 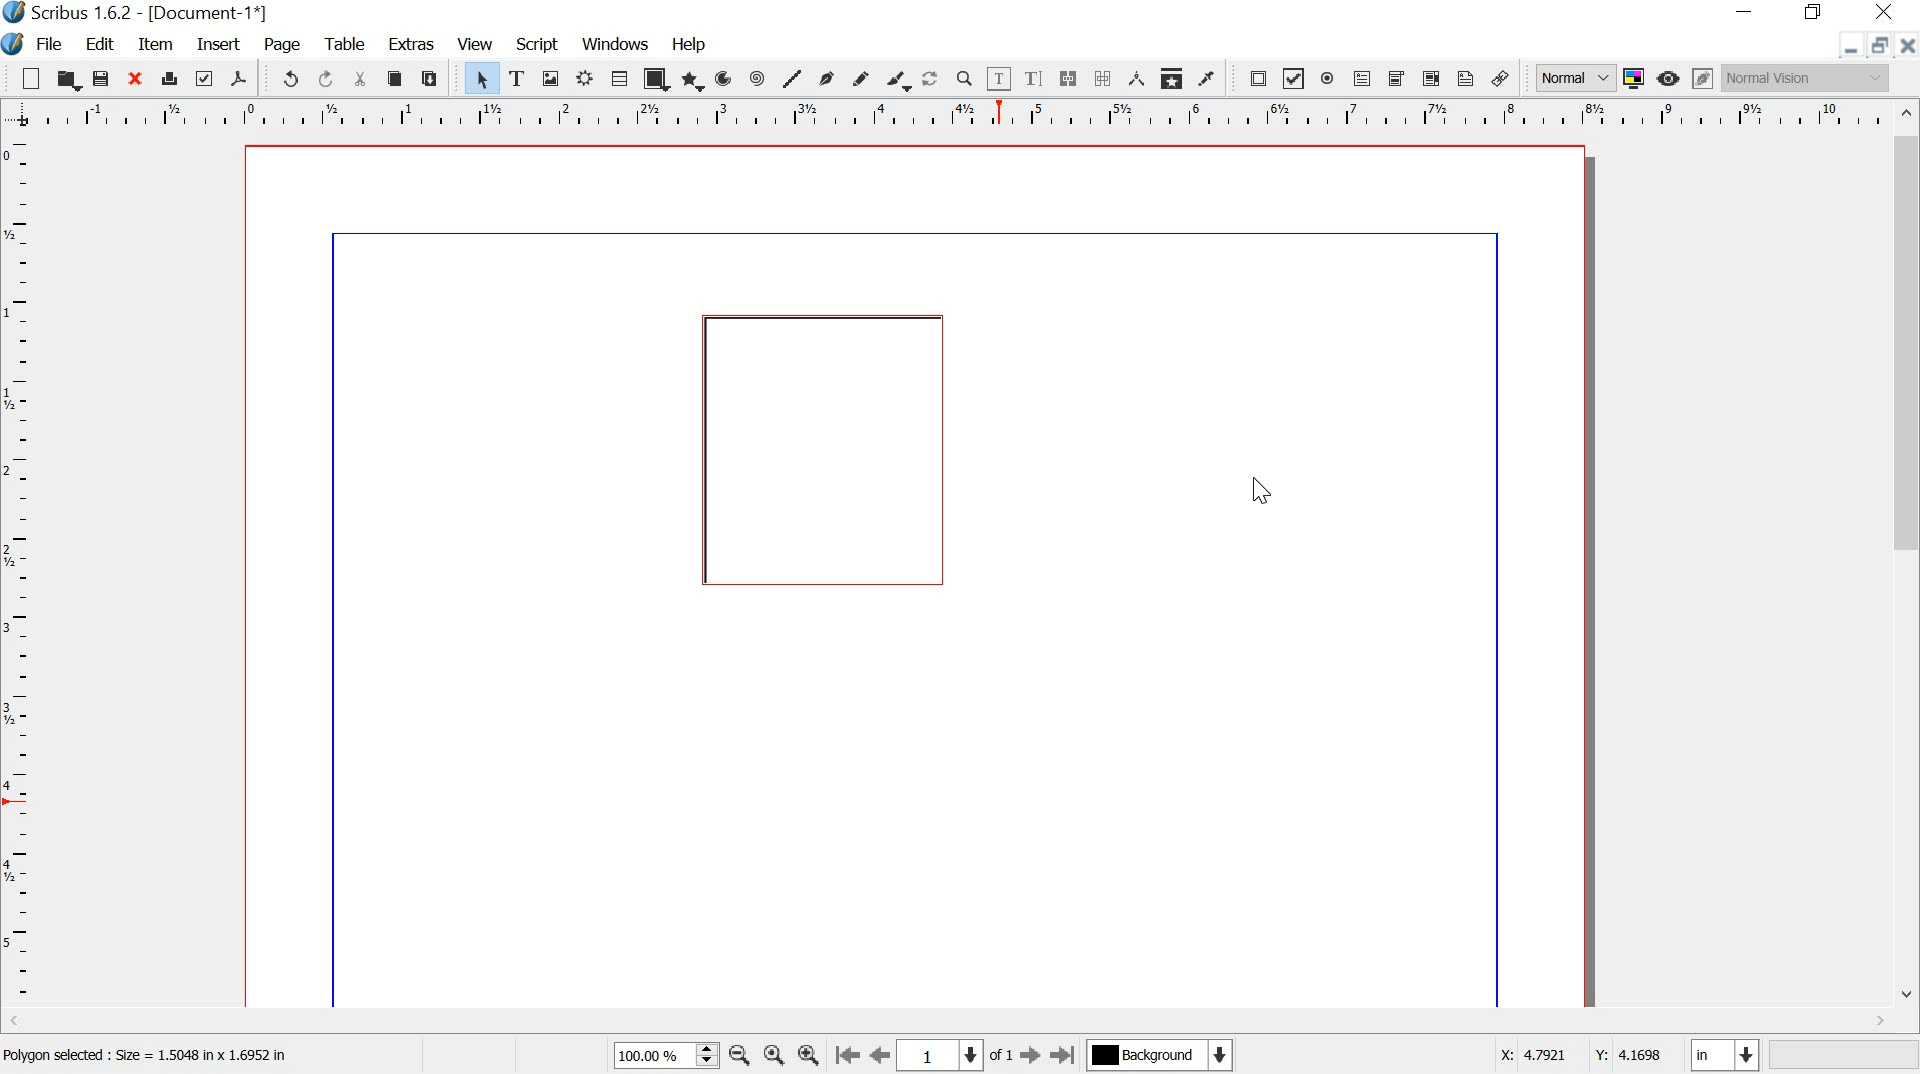 I want to click on ruler, so click(x=946, y=114).